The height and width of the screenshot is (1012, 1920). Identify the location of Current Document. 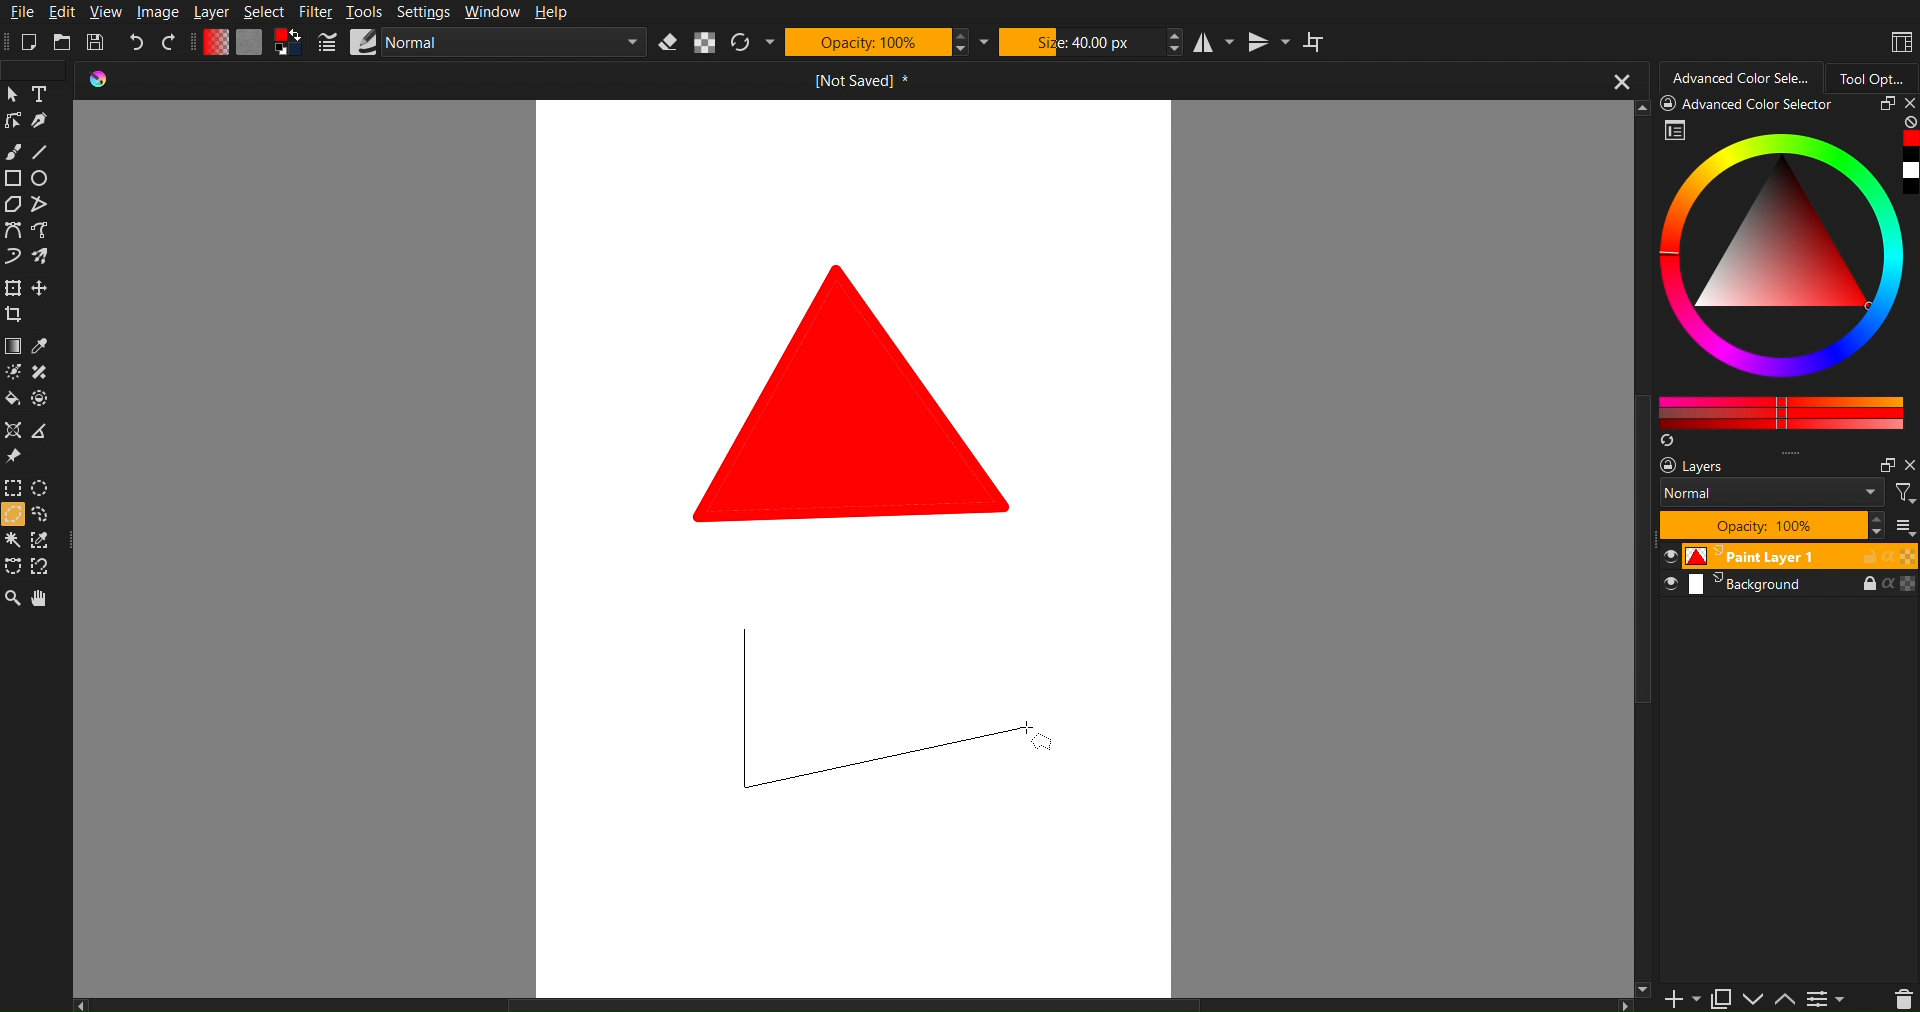
(858, 83).